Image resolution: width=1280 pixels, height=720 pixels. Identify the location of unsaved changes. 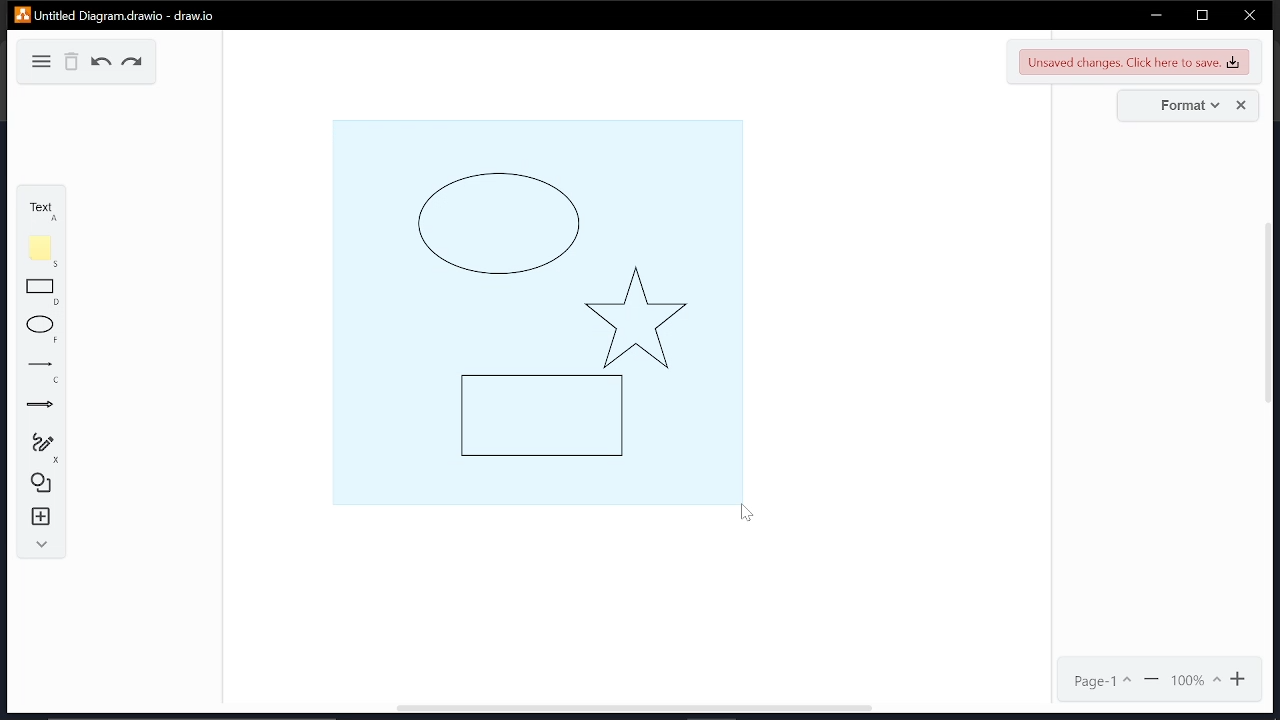
(1134, 61).